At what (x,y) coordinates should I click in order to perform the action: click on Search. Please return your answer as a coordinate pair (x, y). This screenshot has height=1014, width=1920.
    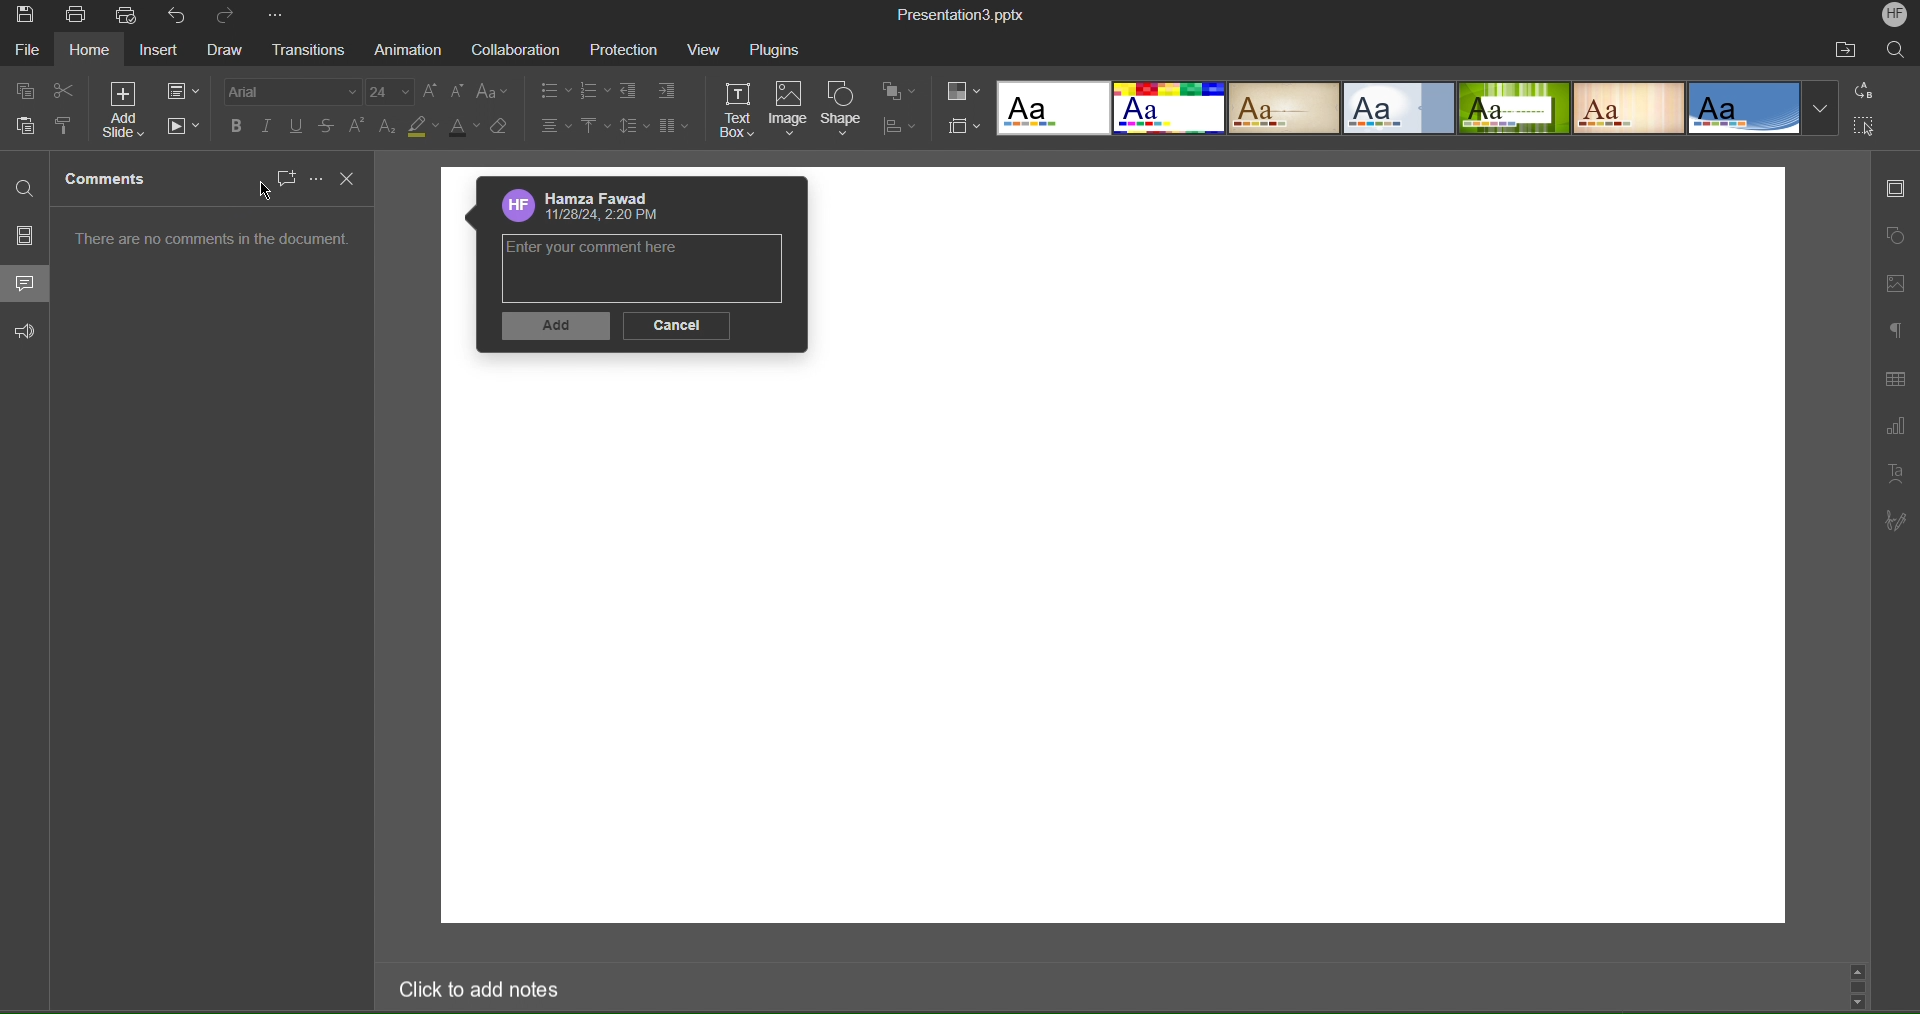
    Looking at the image, I should click on (1897, 51).